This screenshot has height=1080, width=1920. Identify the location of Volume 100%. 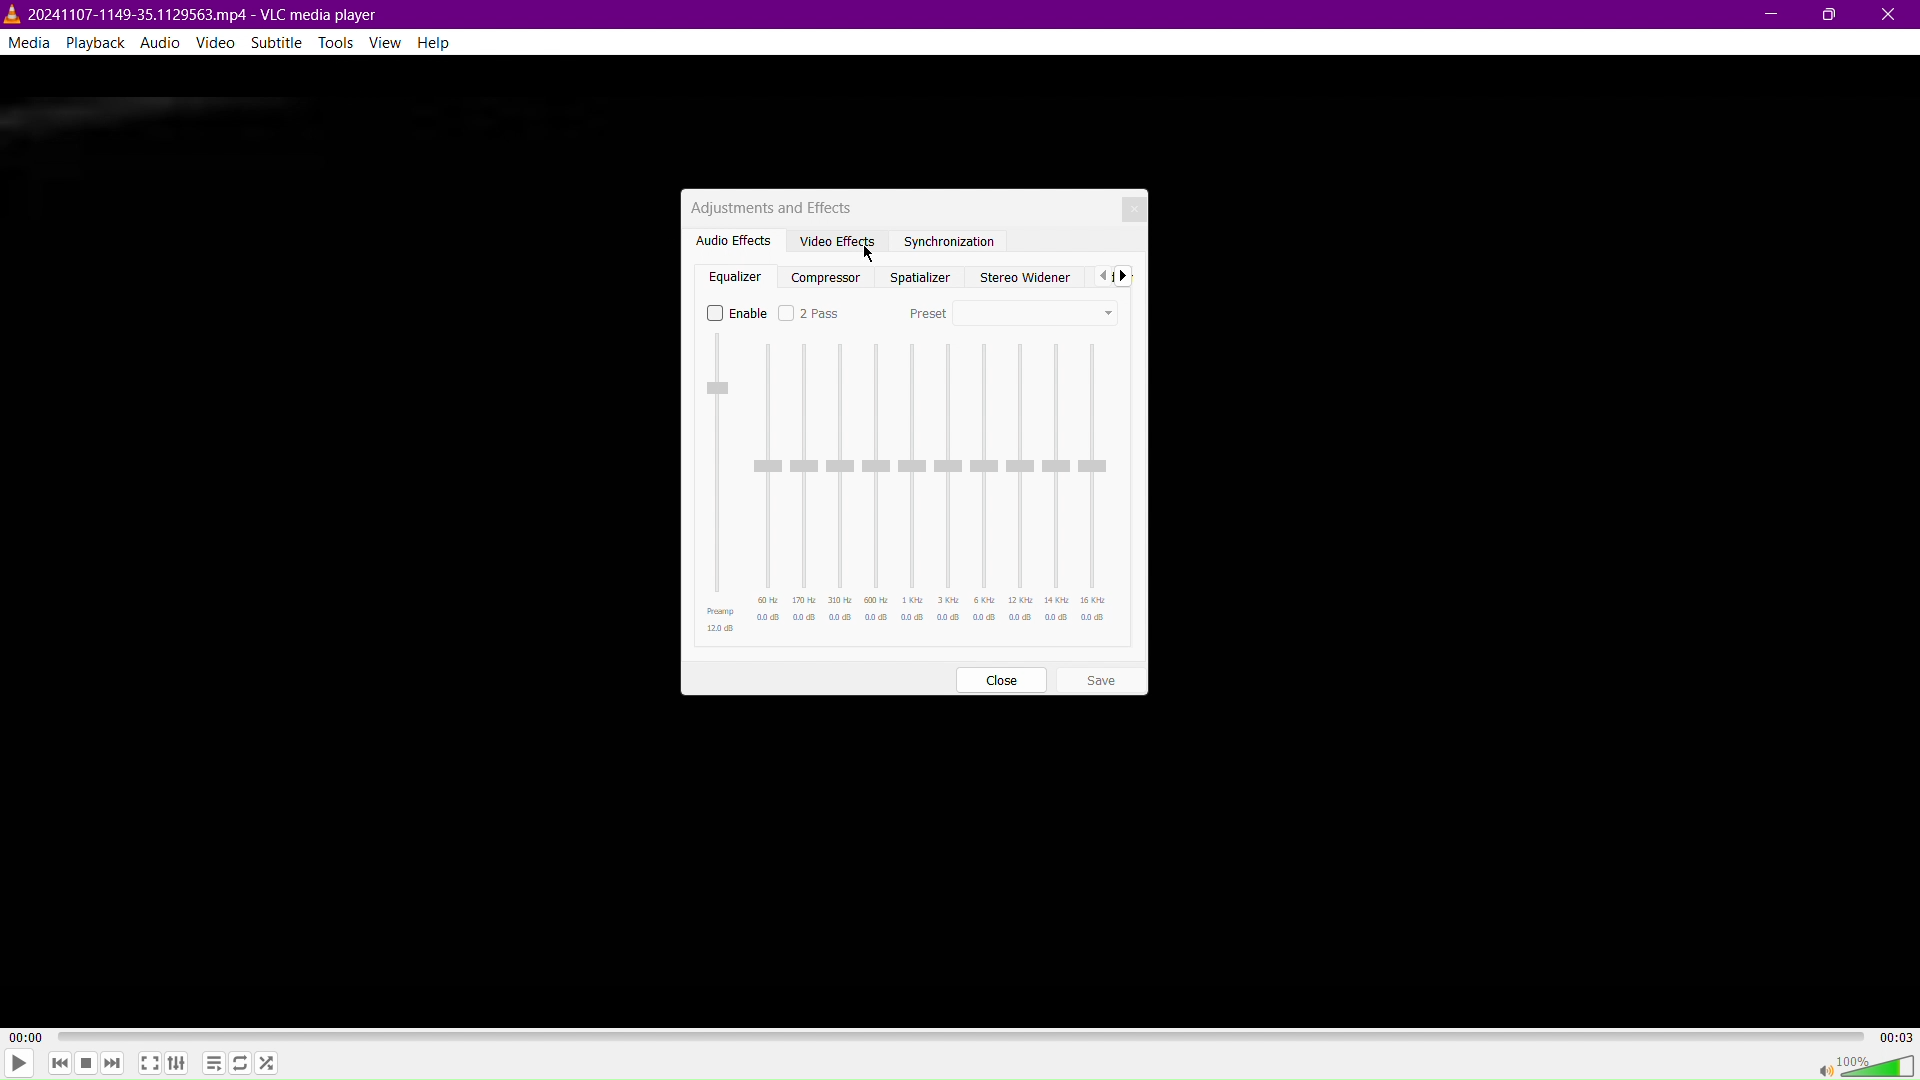
(1864, 1065).